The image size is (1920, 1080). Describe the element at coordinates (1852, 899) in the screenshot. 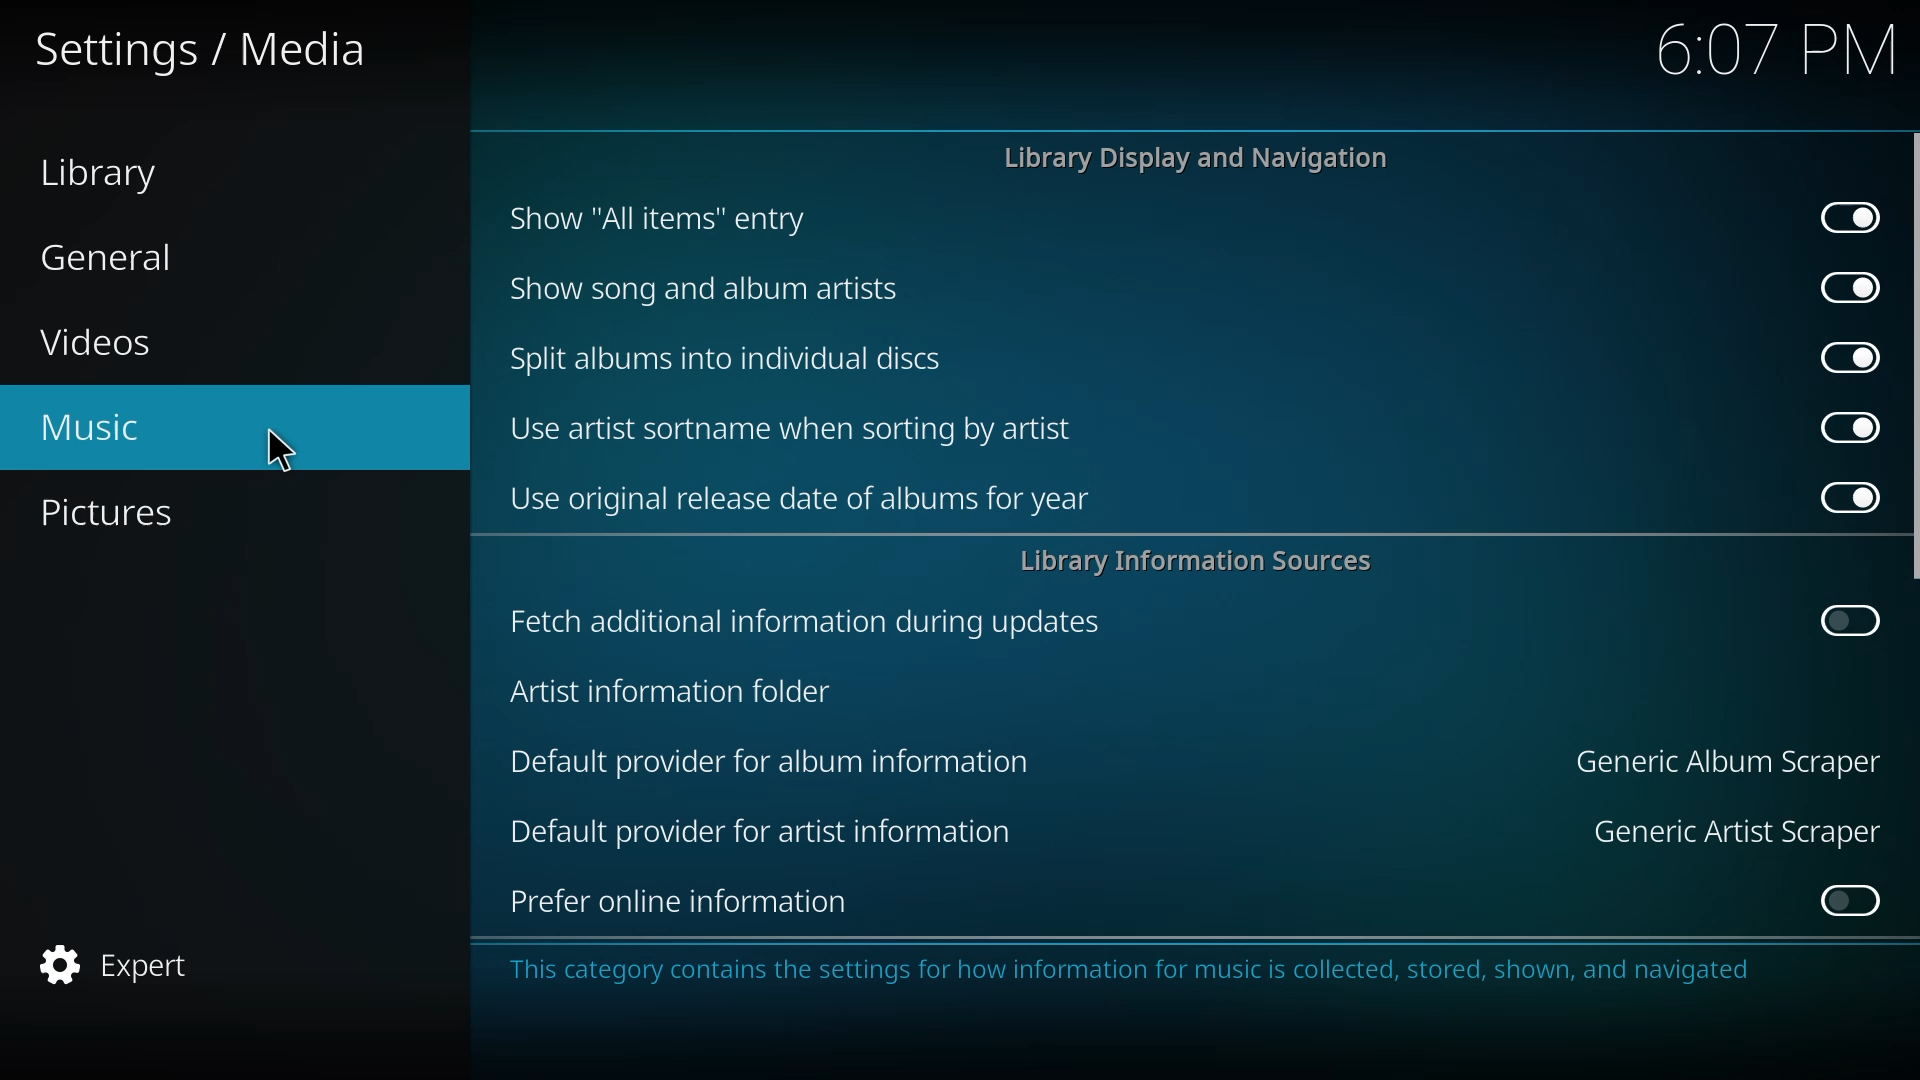

I see `click to enable` at that location.